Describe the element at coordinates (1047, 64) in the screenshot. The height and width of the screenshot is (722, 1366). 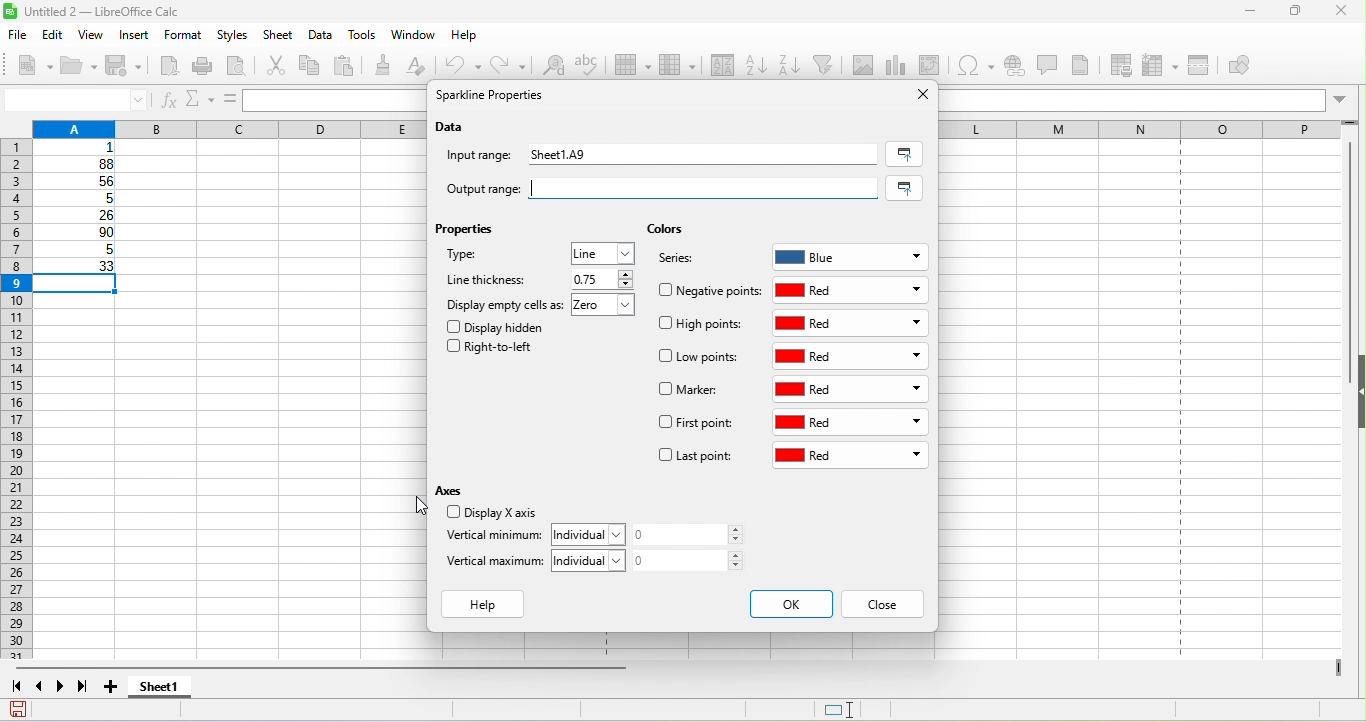
I see `comment` at that location.